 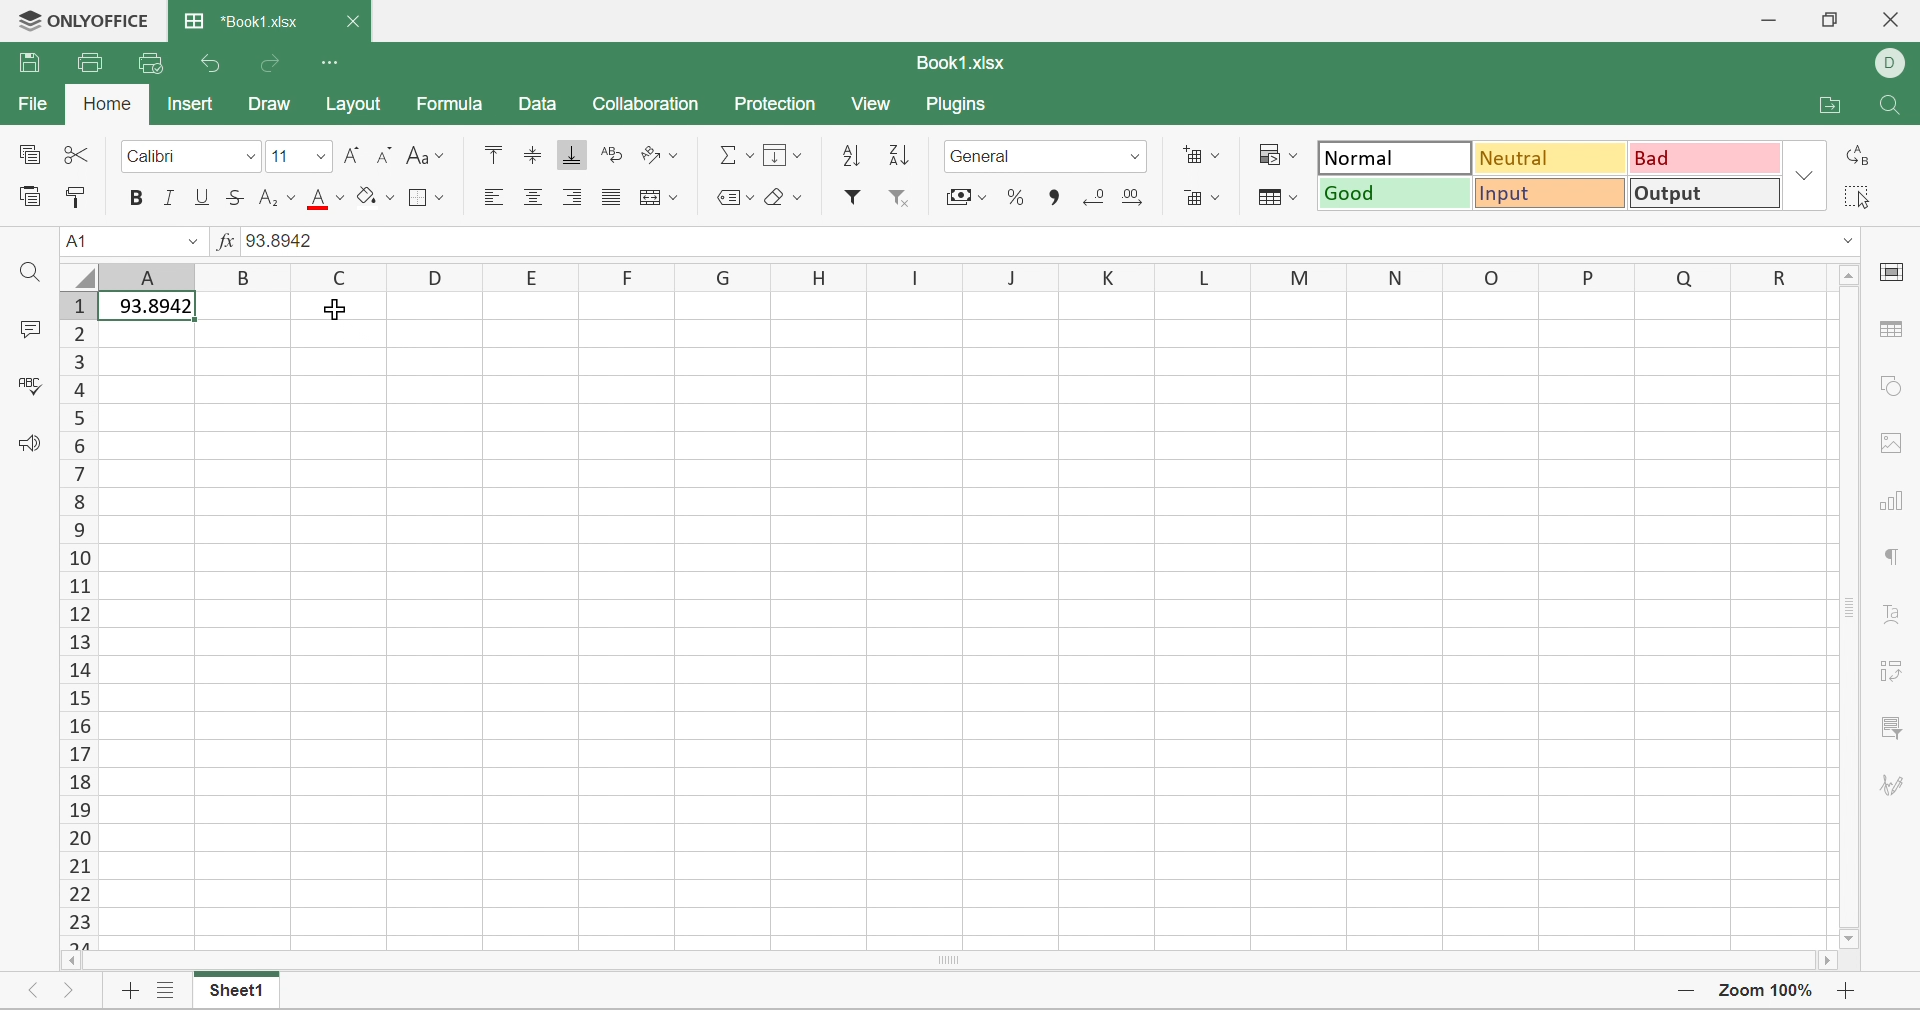 What do you see at coordinates (1050, 196) in the screenshot?
I see `Comma style` at bounding box center [1050, 196].